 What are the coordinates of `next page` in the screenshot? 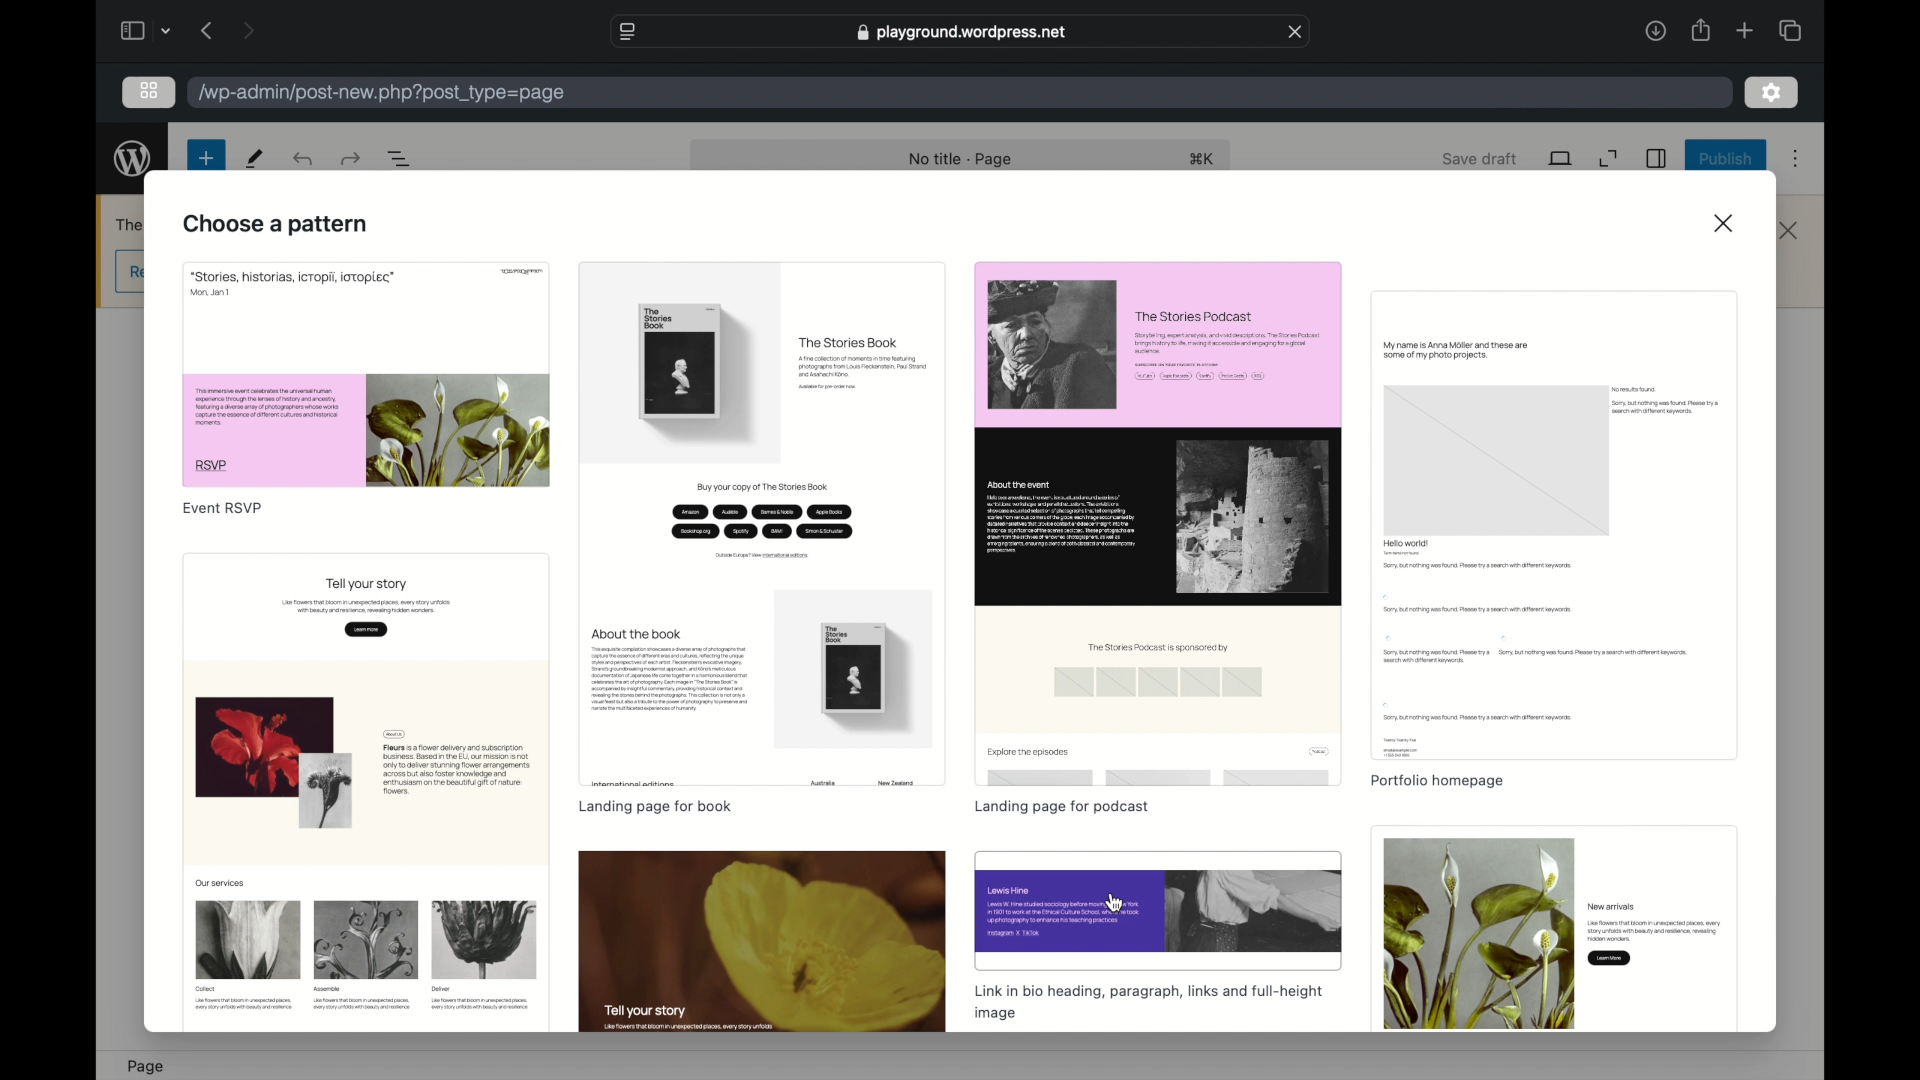 It's located at (247, 32).